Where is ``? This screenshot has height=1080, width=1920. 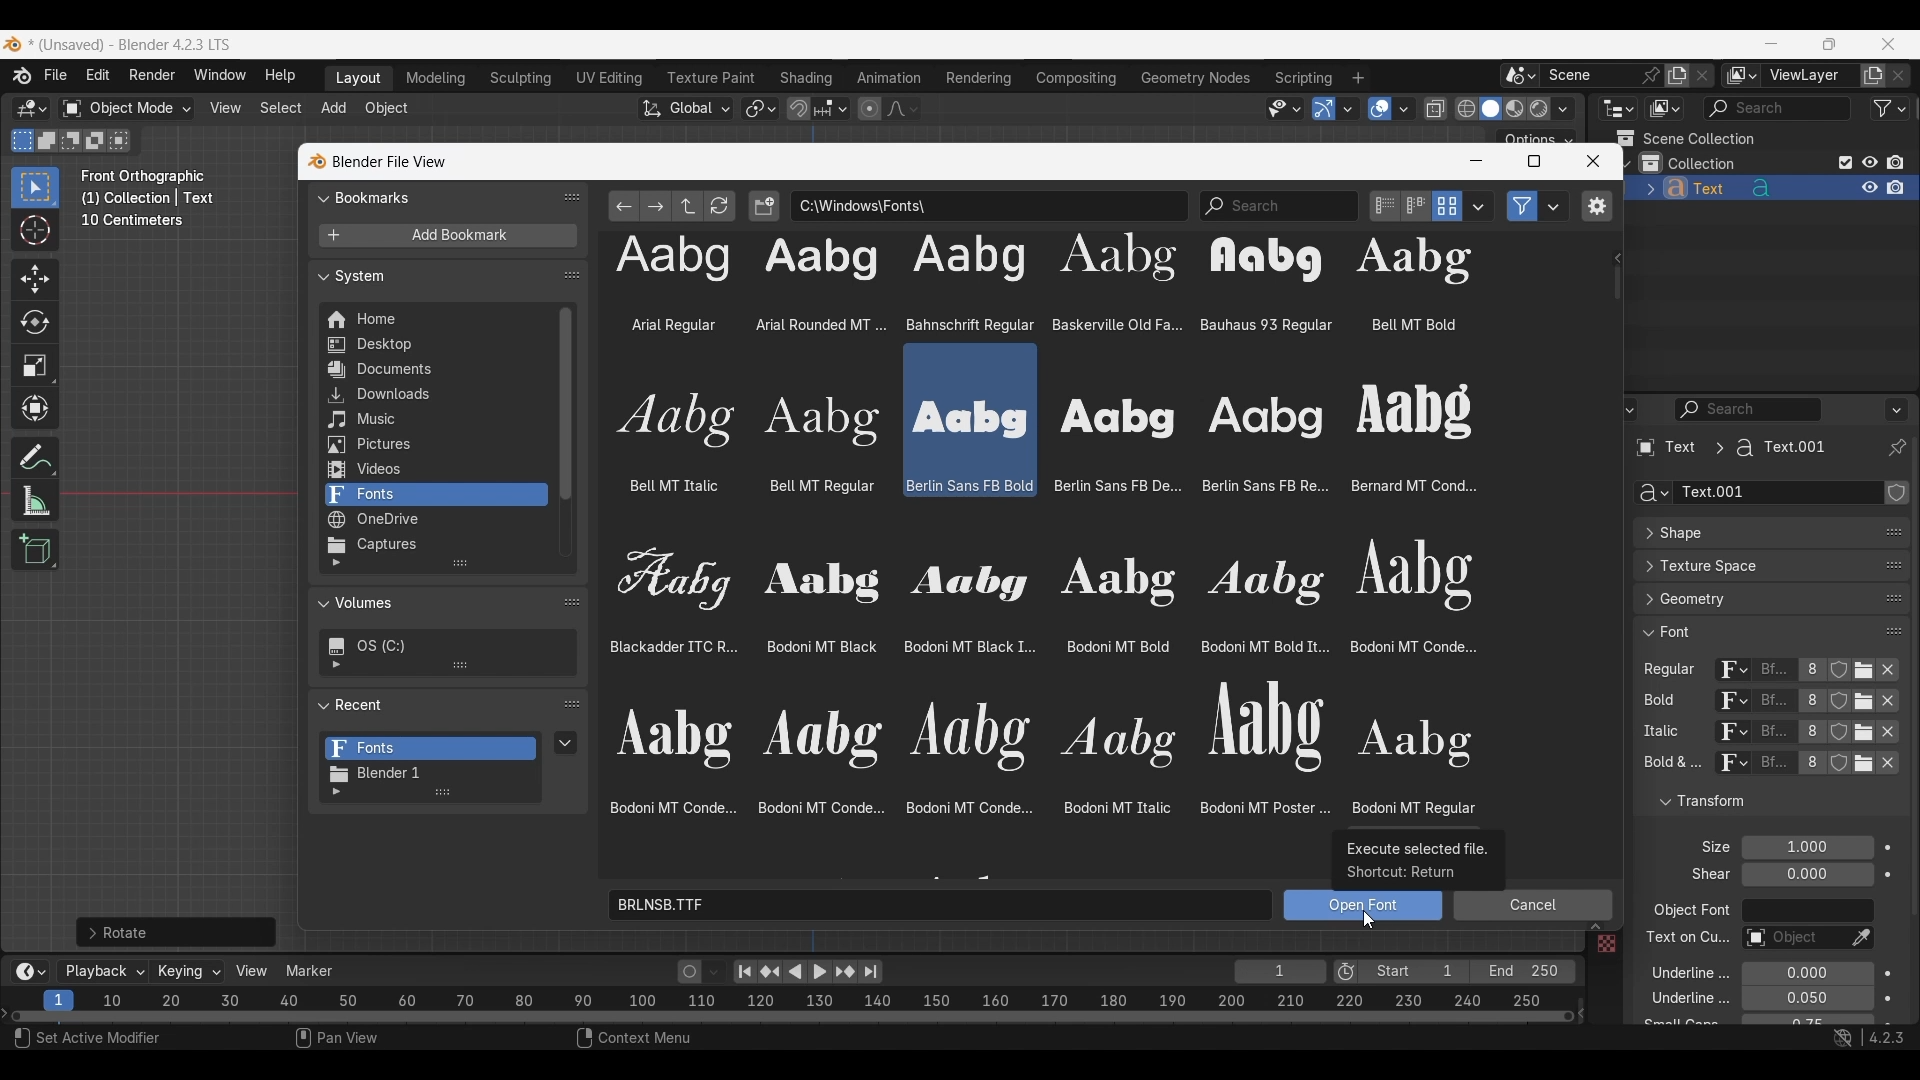
 is located at coordinates (1775, 734).